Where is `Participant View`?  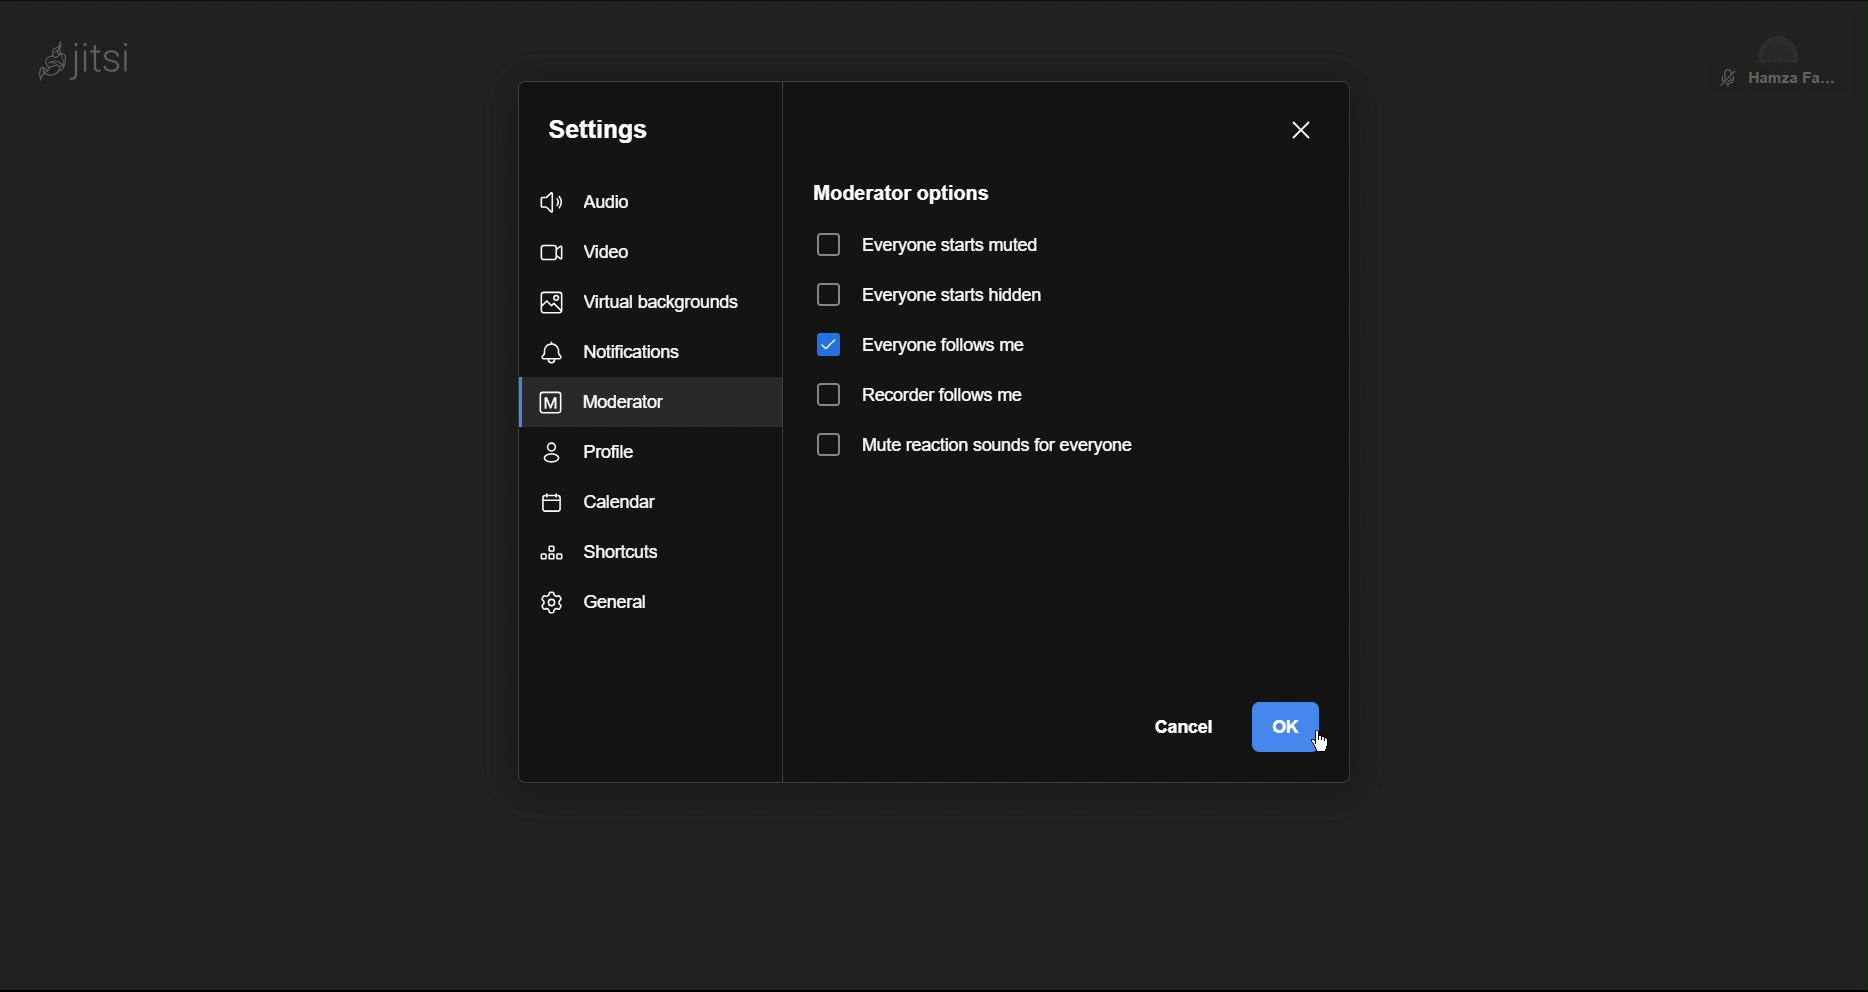 Participant View is located at coordinates (1785, 50).